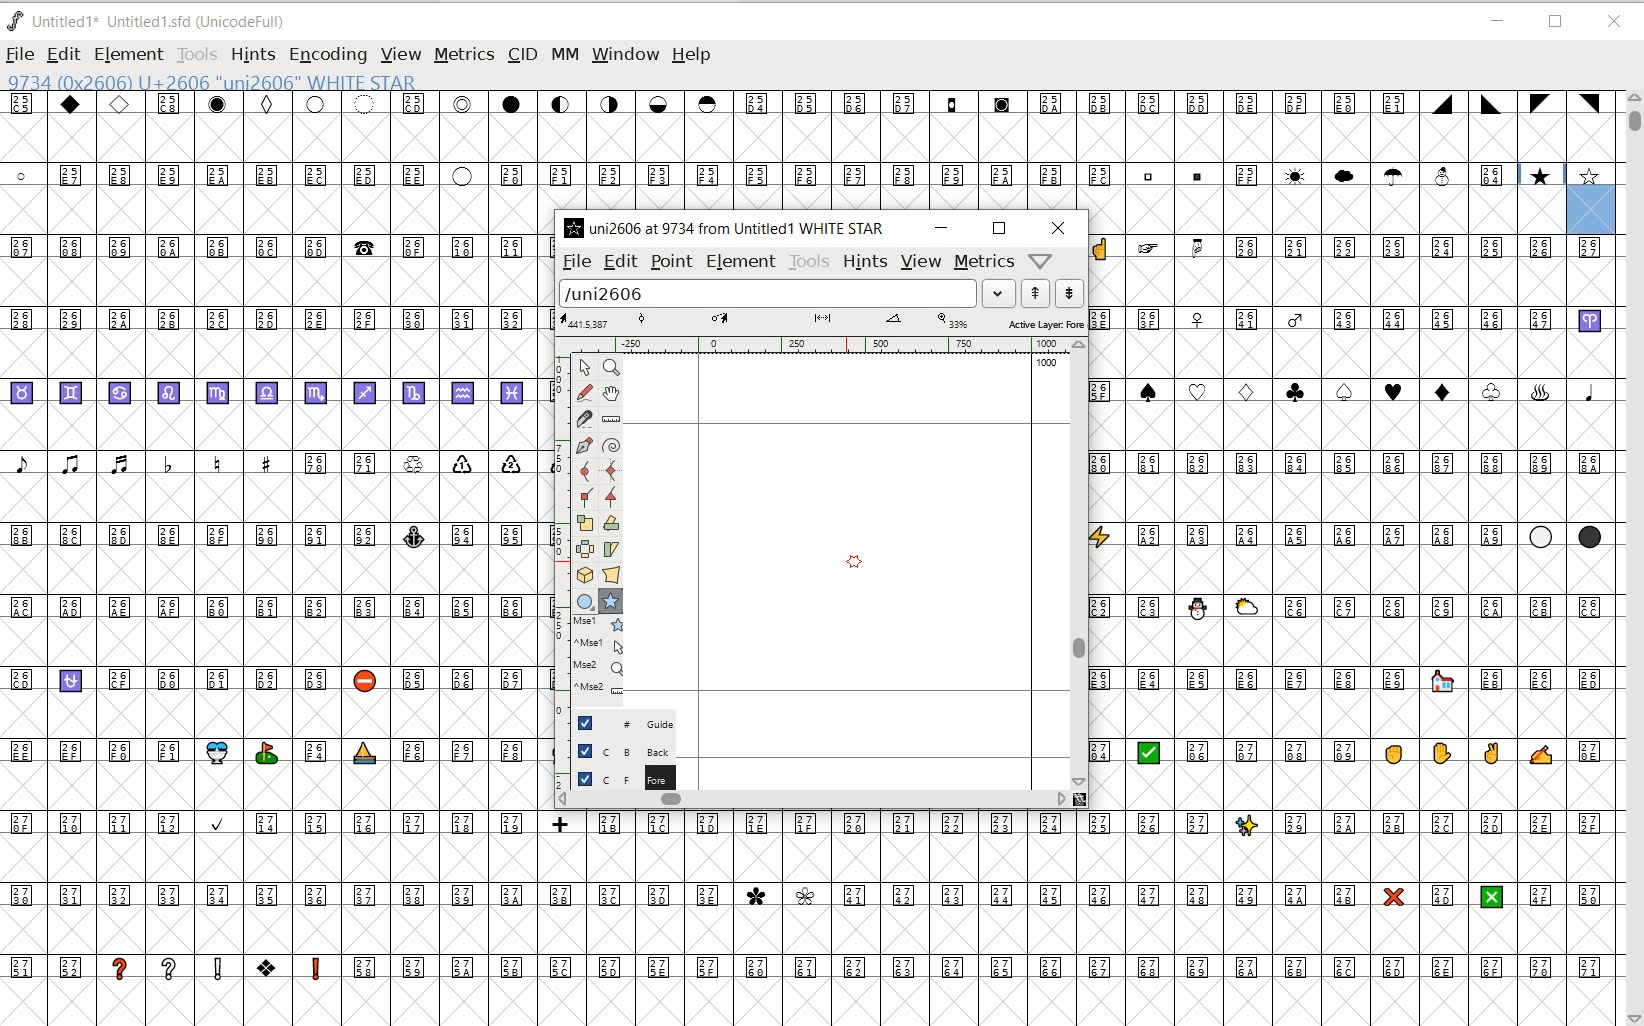  I want to click on TOOLS, so click(199, 55).